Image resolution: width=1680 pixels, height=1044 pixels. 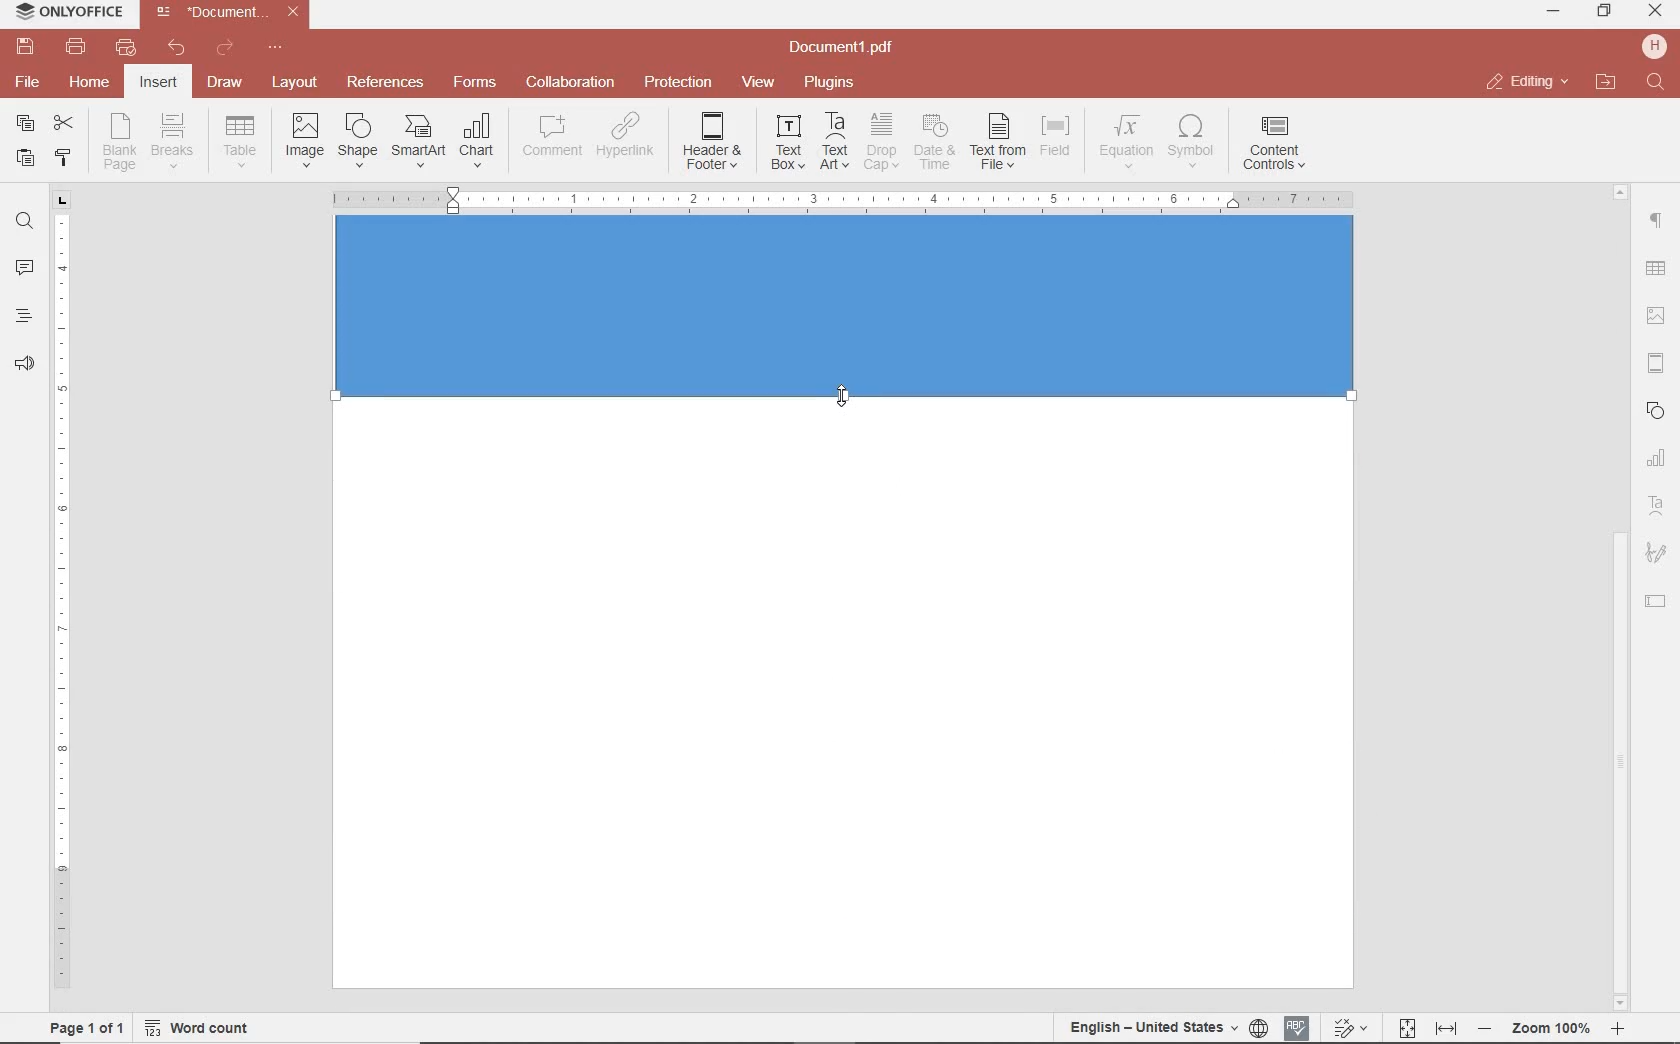 I want to click on TEXT FIELD, so click(x=1656, y=600).